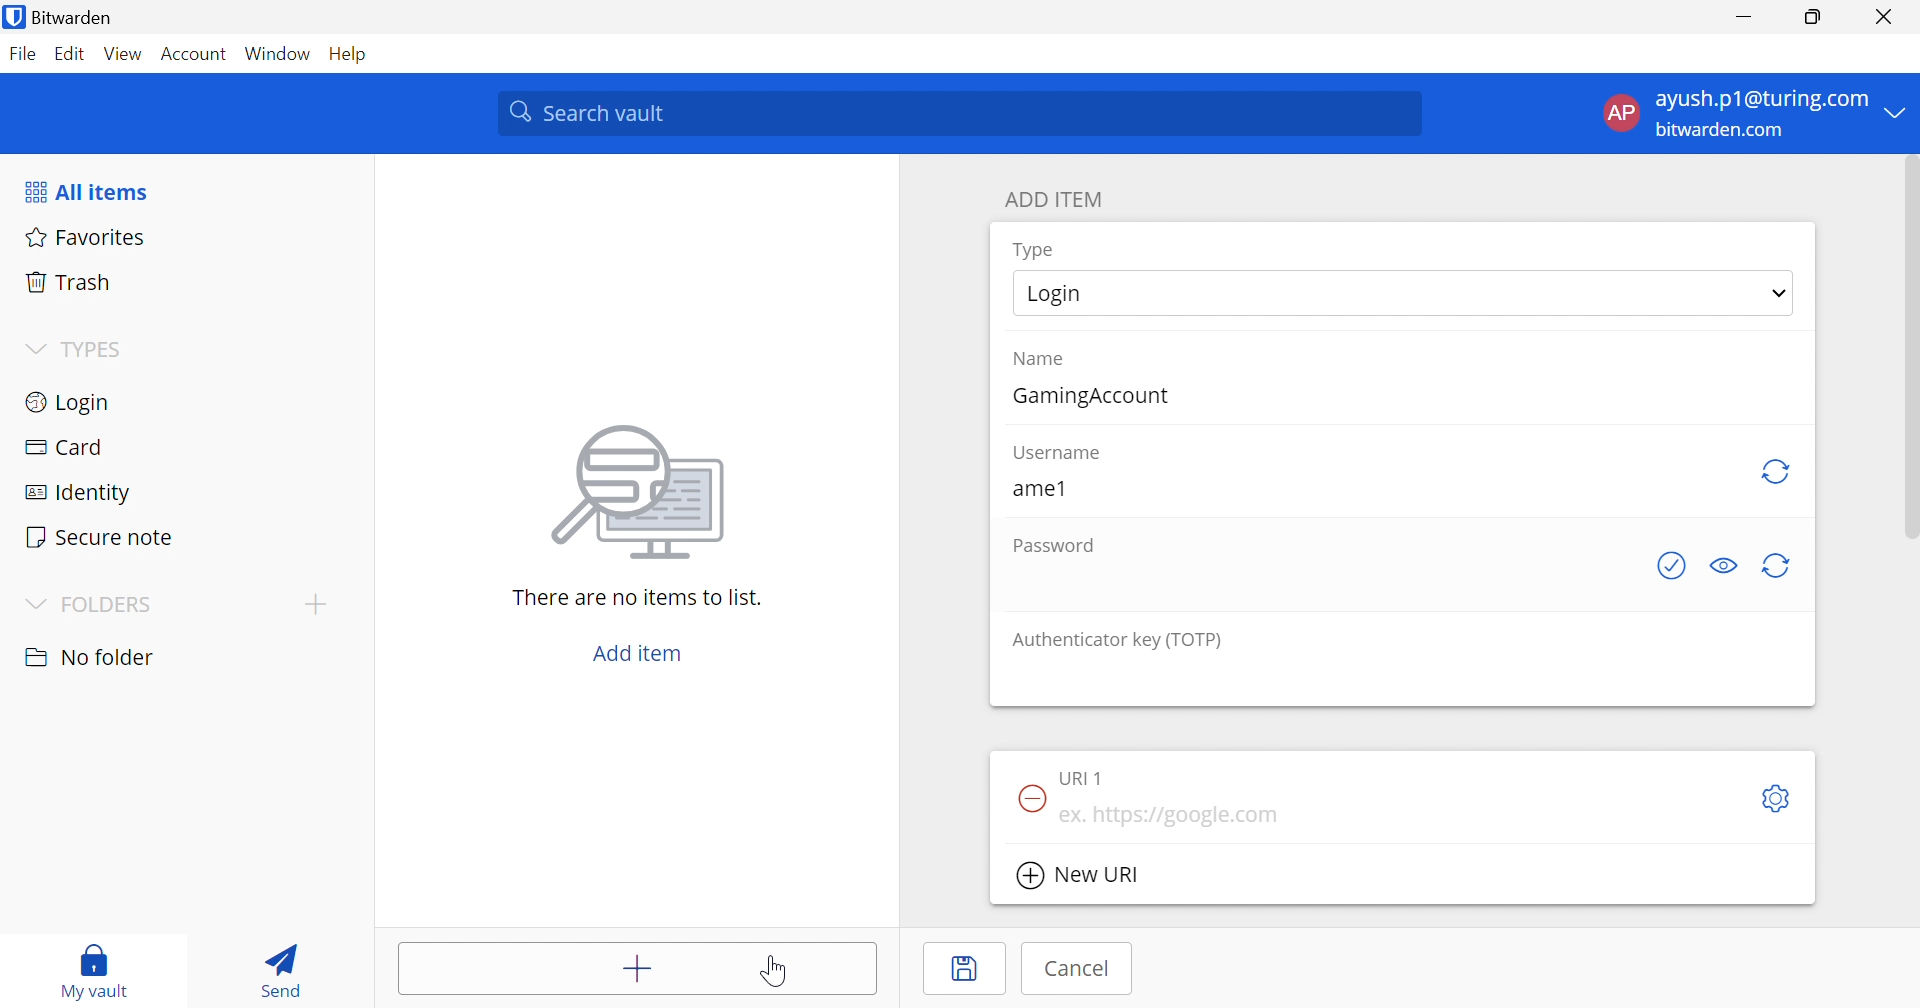 The image size is (1920, 1008). I want to click on scrollbar, so click(1906, 357).